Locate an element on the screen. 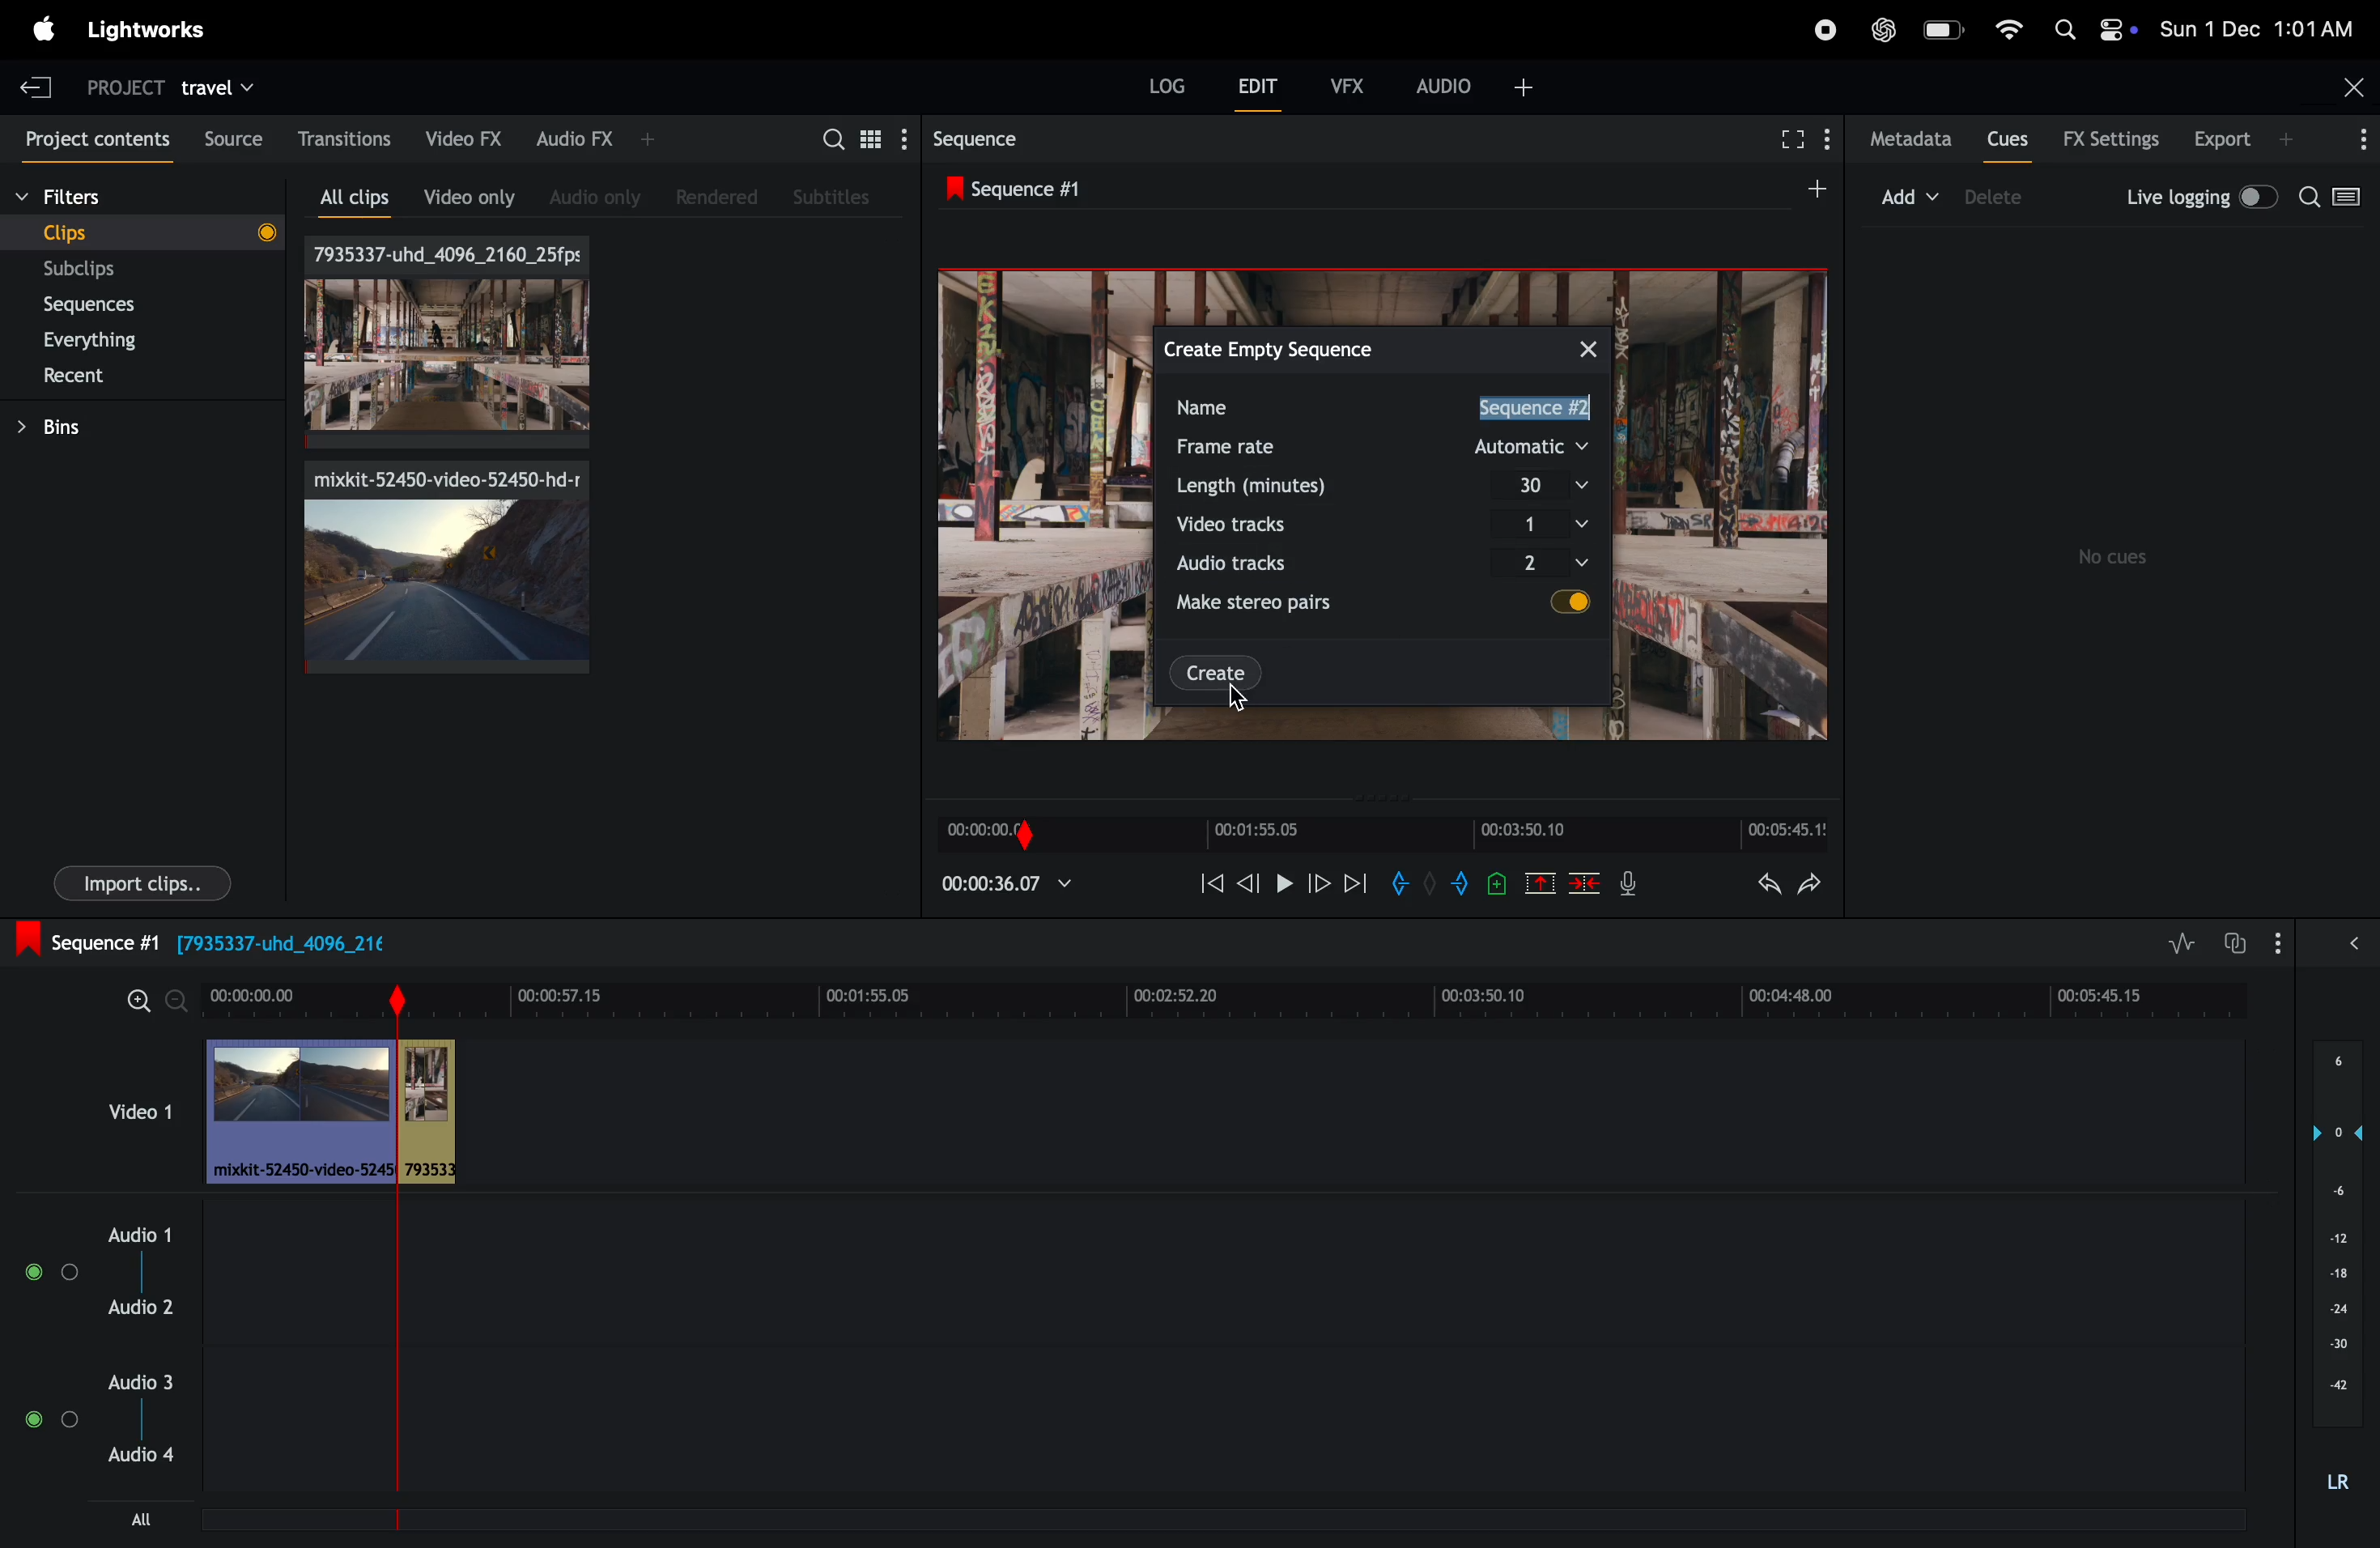 The image size is (2380, 1548). battery is located at coordinates (1943, 29).